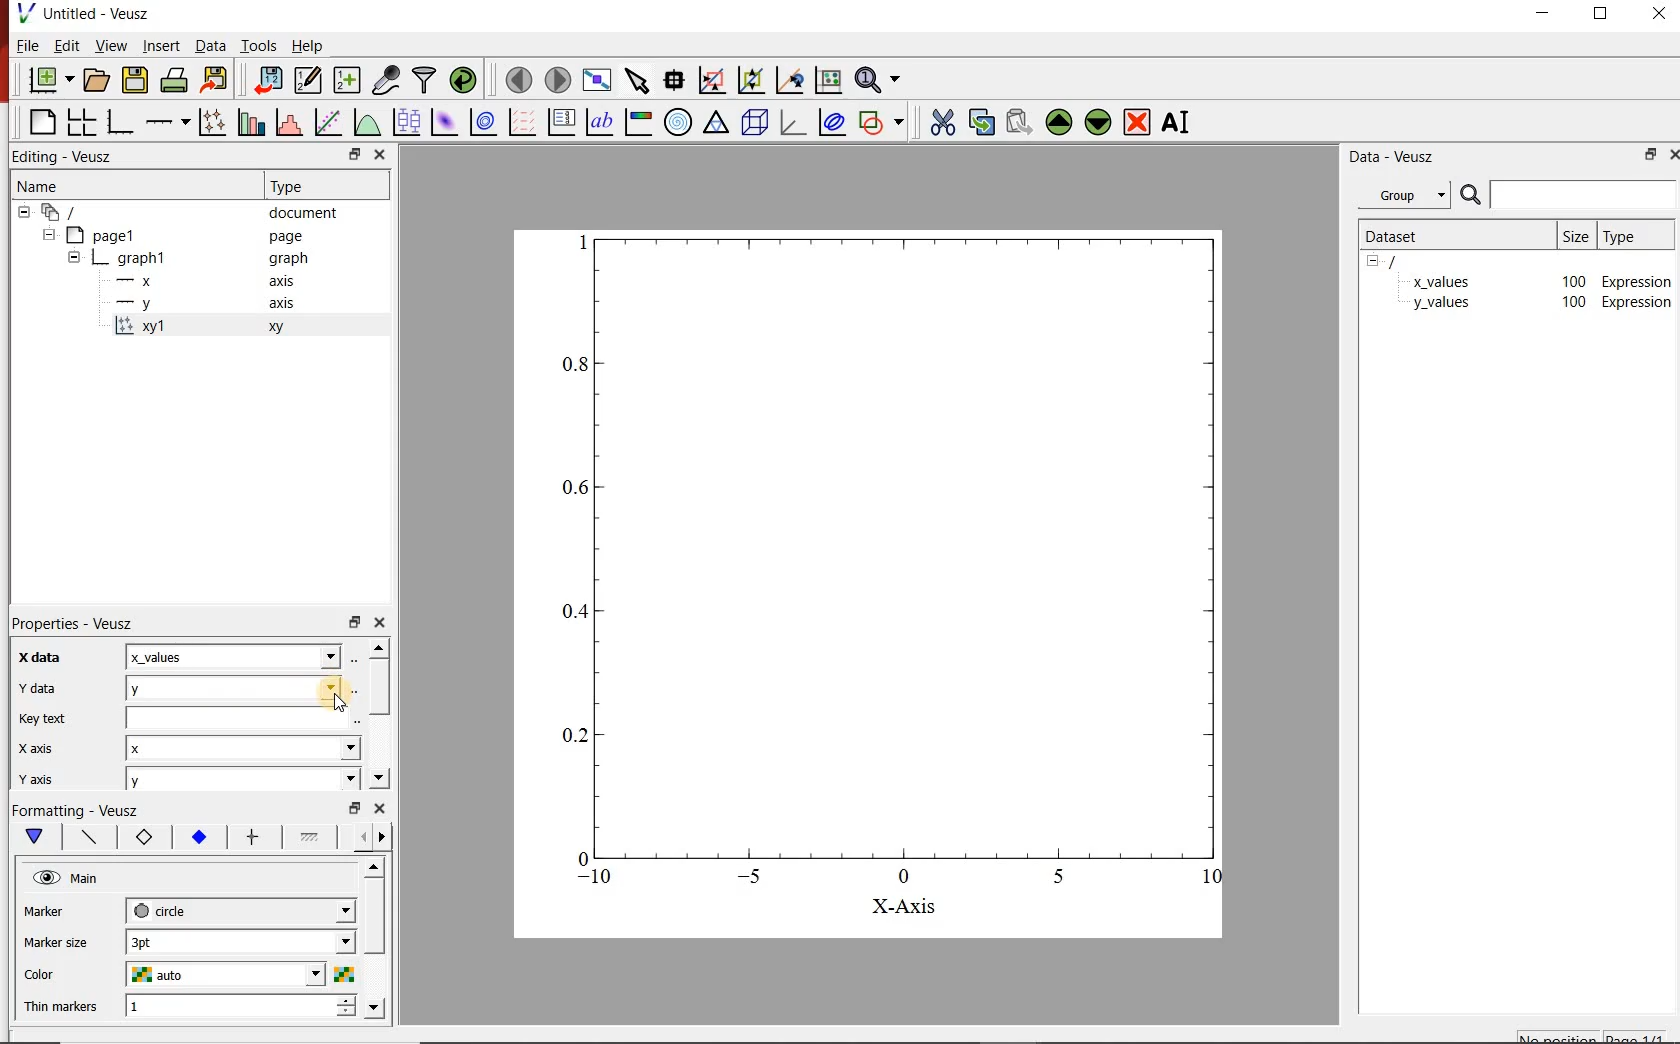  I want to click on all apegs, so click(70, 212).